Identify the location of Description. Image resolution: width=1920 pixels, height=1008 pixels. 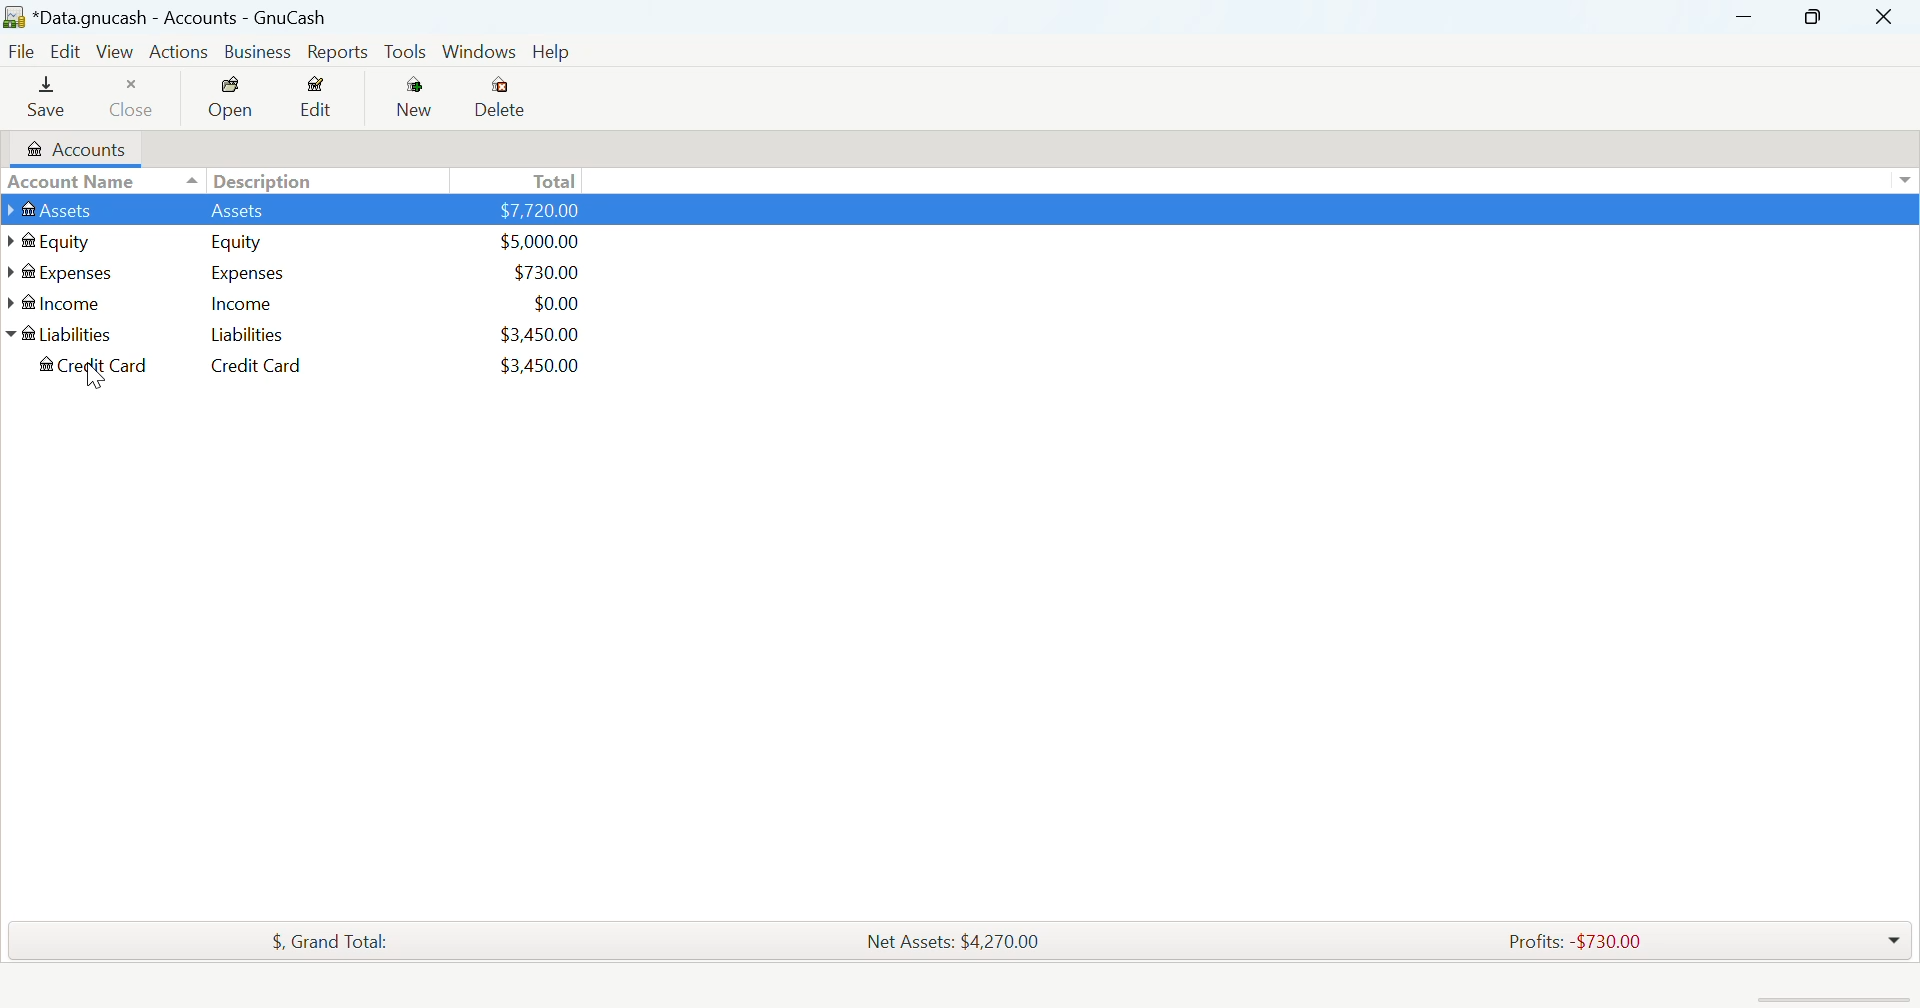
(268, 181).